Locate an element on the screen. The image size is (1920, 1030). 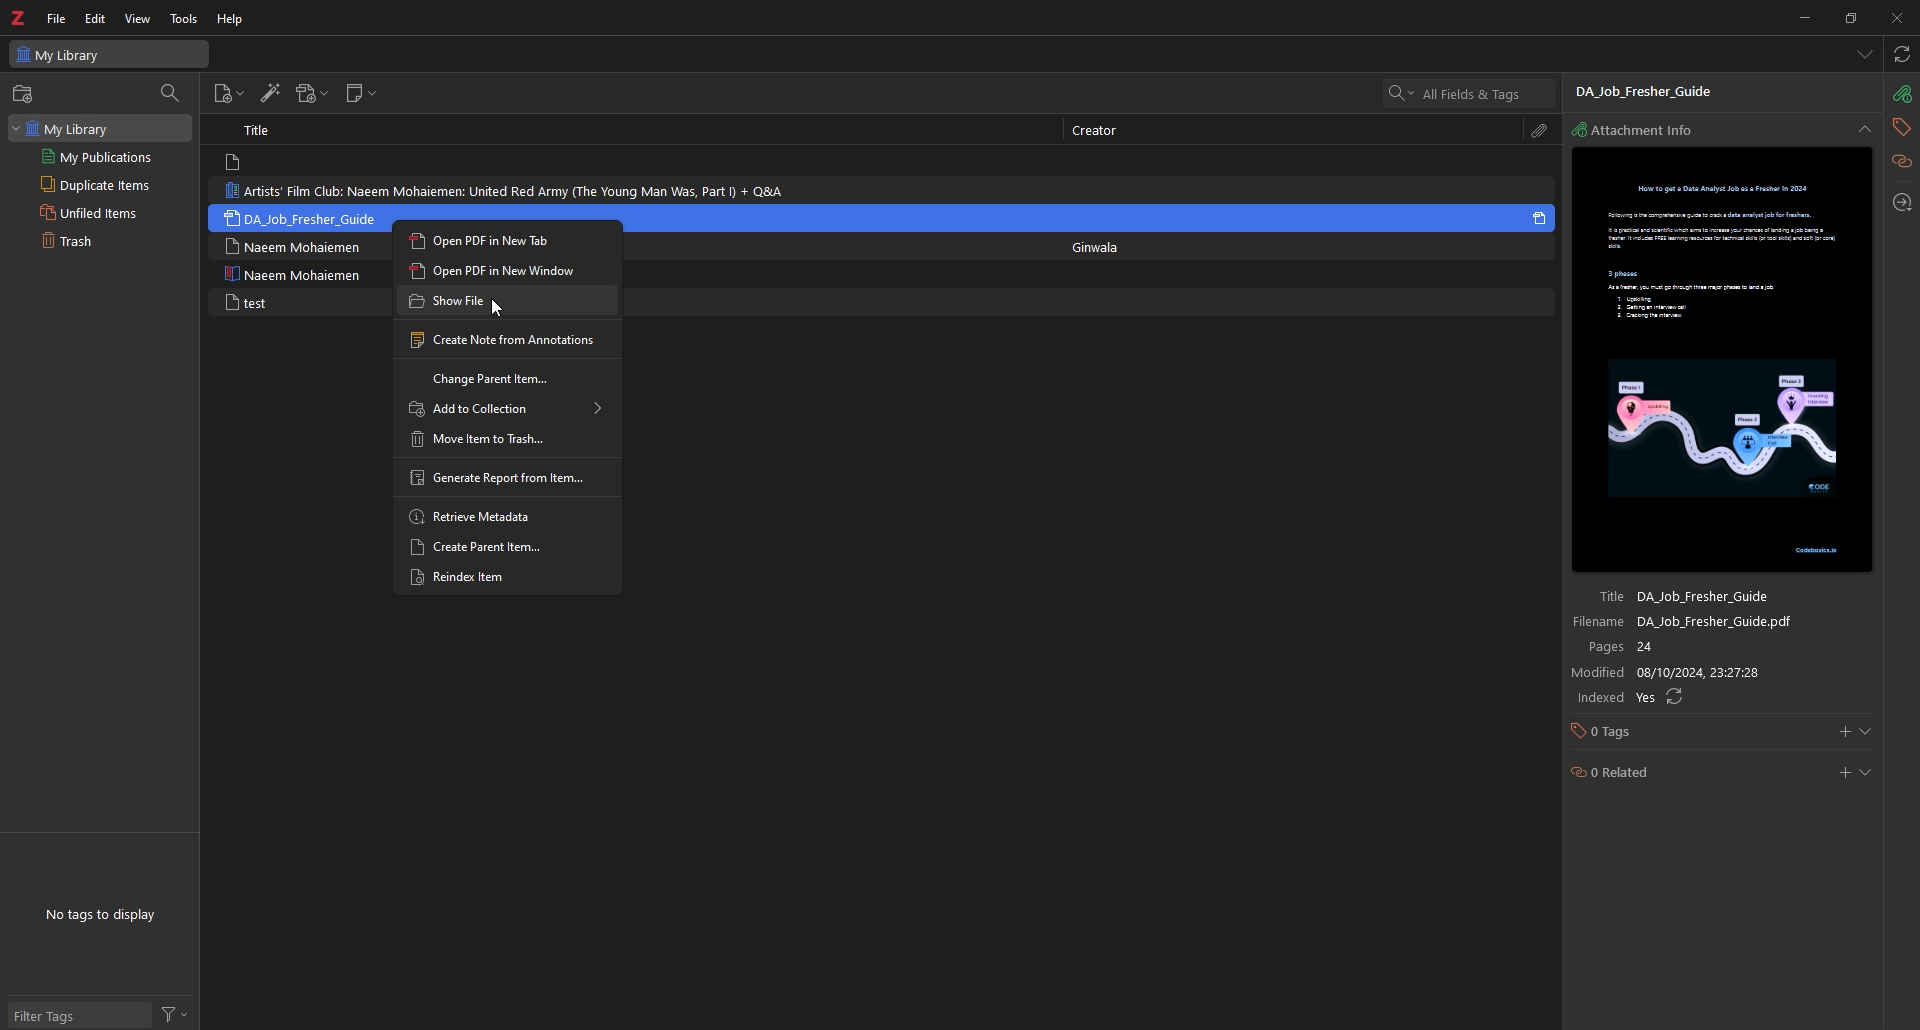
related is located at coordinates (1669, 774).